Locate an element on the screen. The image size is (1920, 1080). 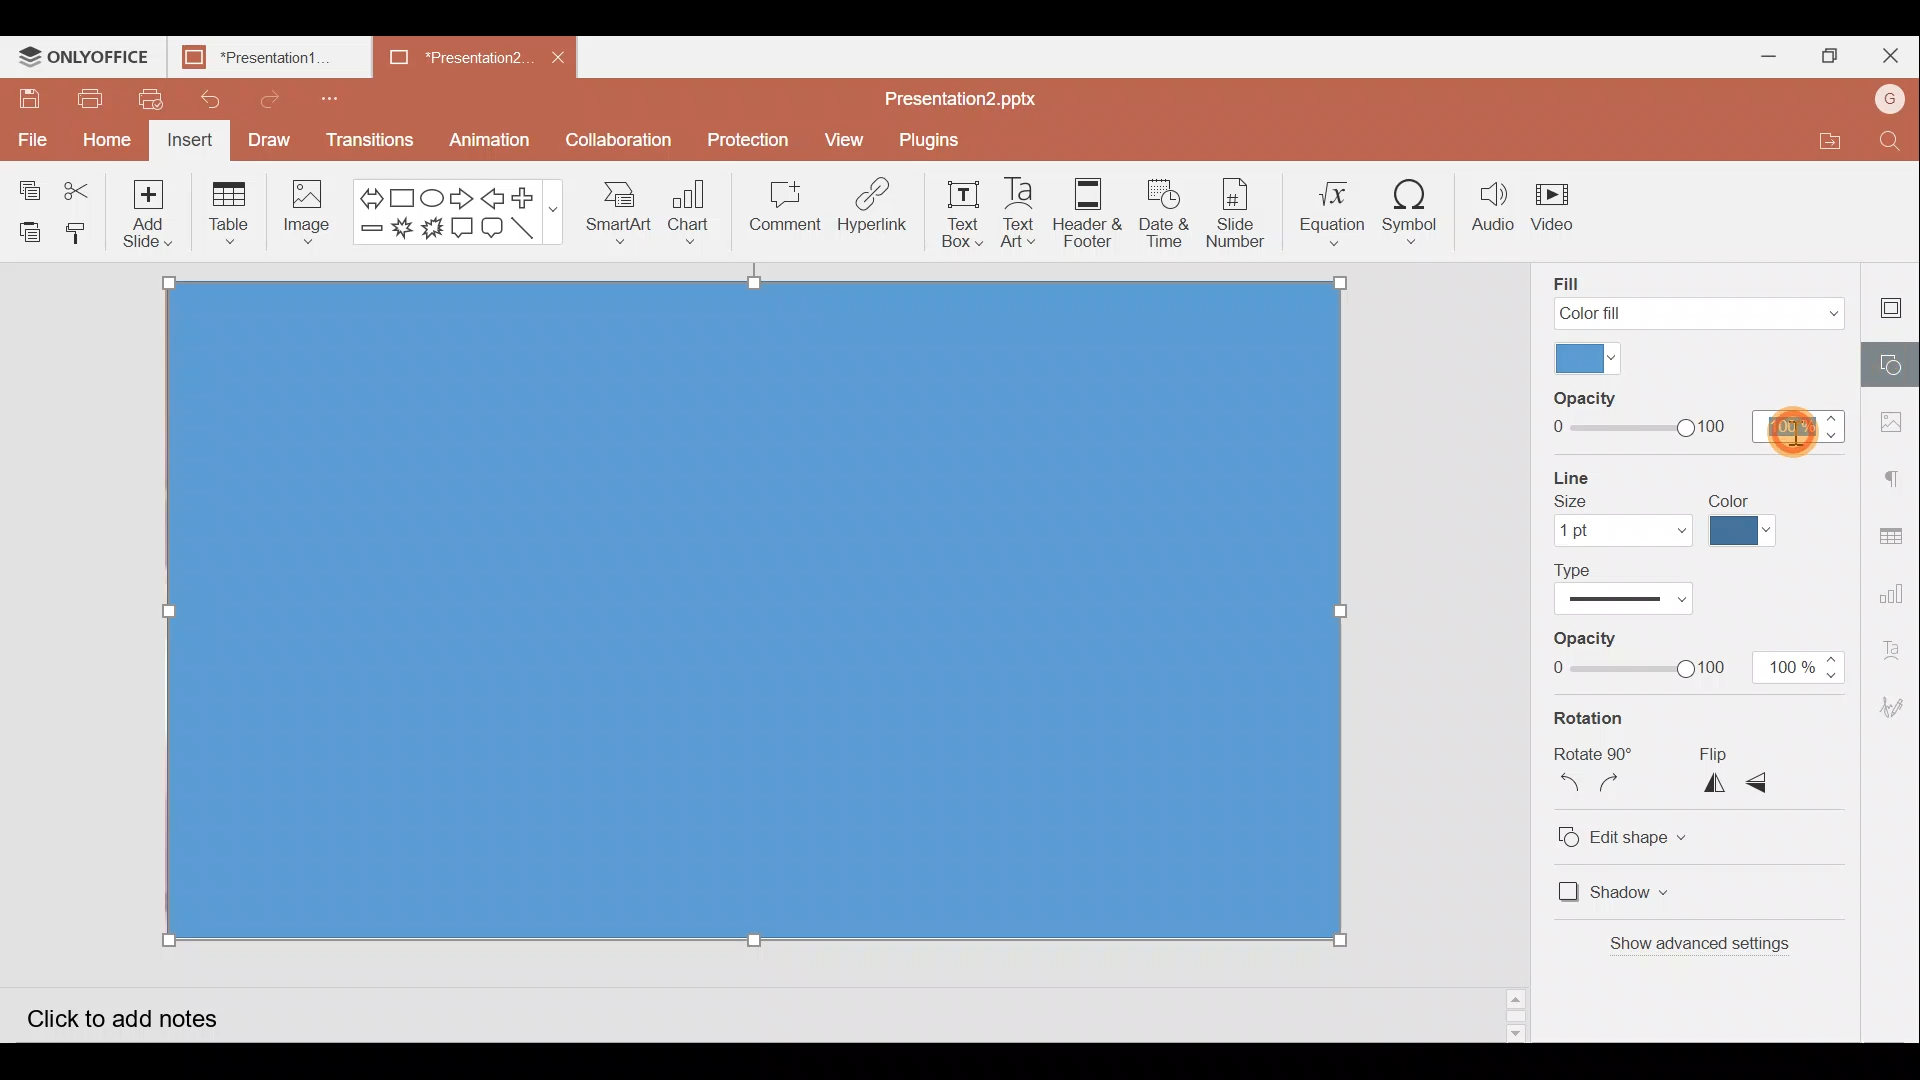
Slide settings is located at coordinates (1895, 302).